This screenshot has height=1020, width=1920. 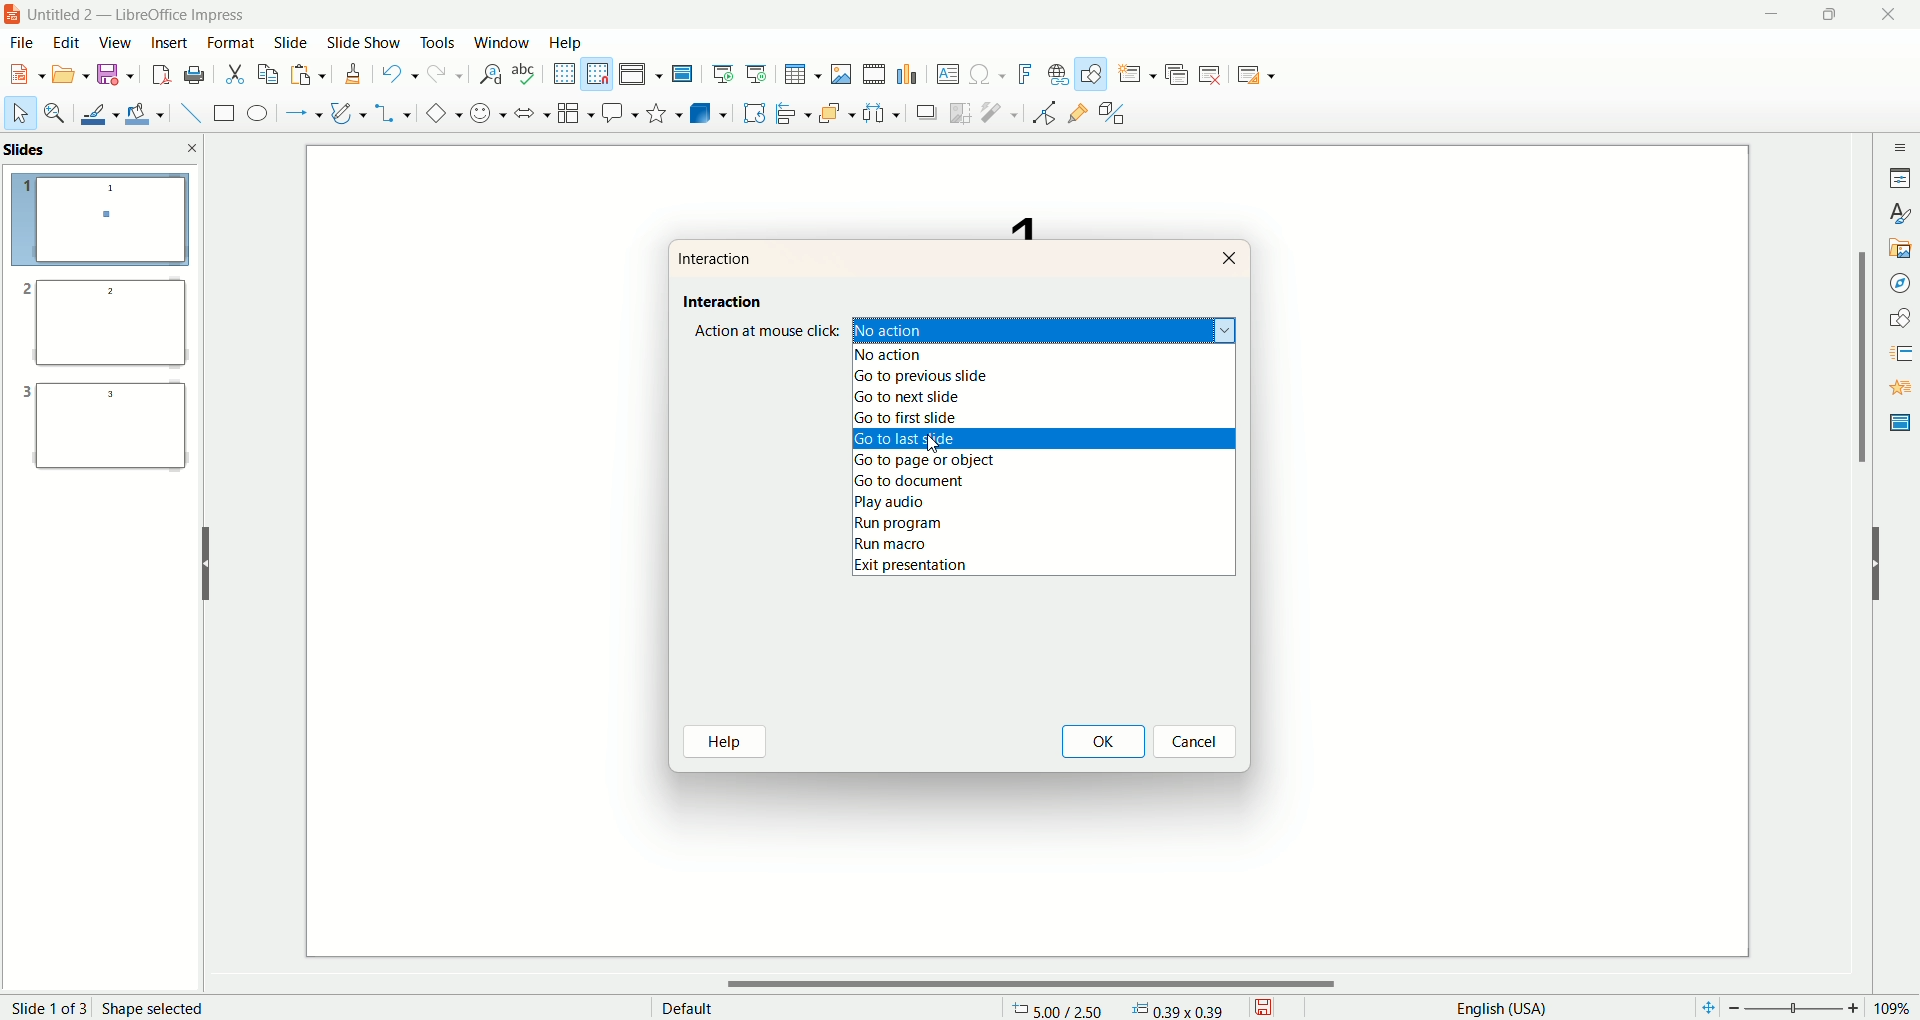 What do you see at coordinates (909, 75) in the screenshot?
I see `insert chart` at bounding box center [909, 75].